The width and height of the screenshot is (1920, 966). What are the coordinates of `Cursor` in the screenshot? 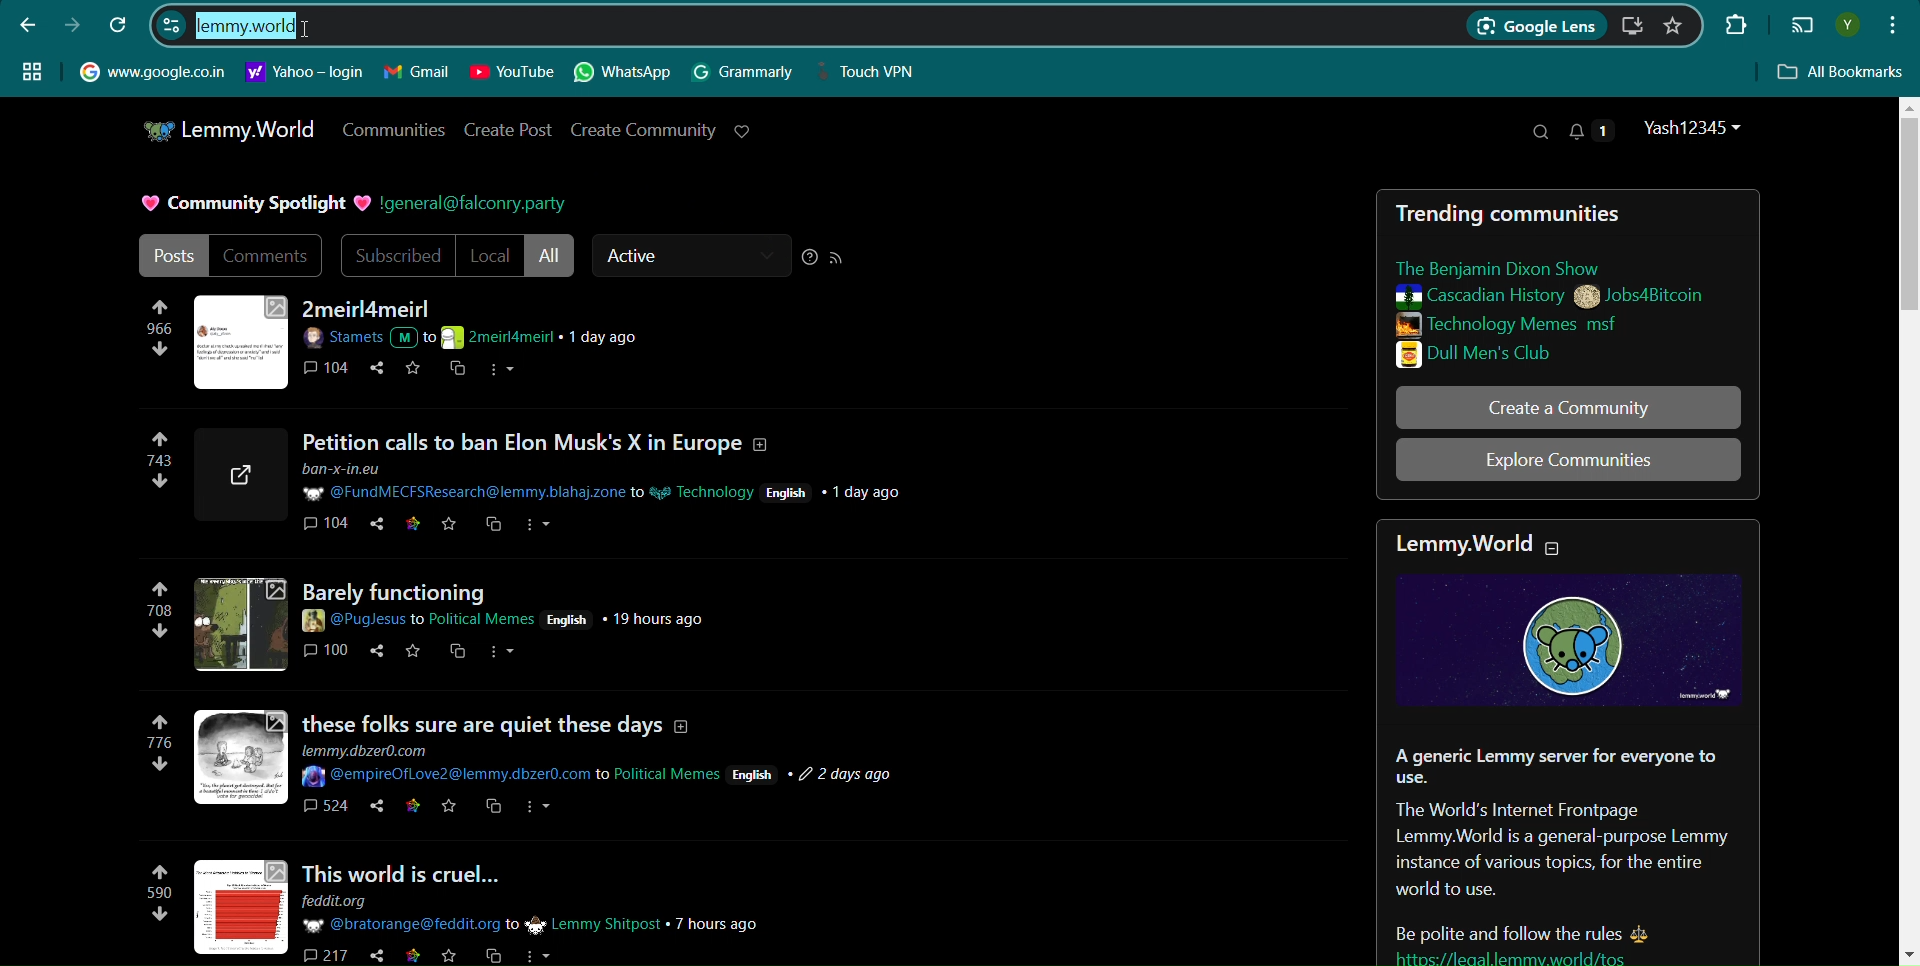 It's located at (316, 26).